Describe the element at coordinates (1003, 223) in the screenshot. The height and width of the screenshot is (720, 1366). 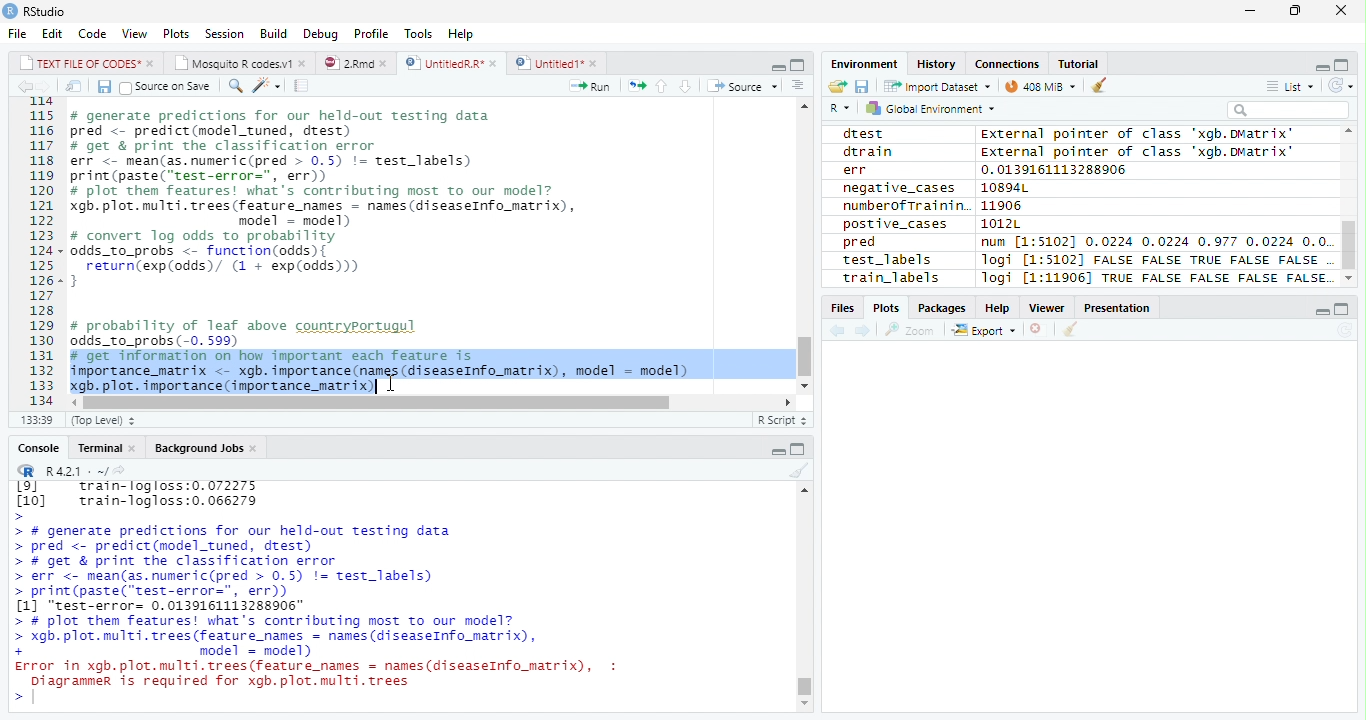
I see `1012L` at that location.